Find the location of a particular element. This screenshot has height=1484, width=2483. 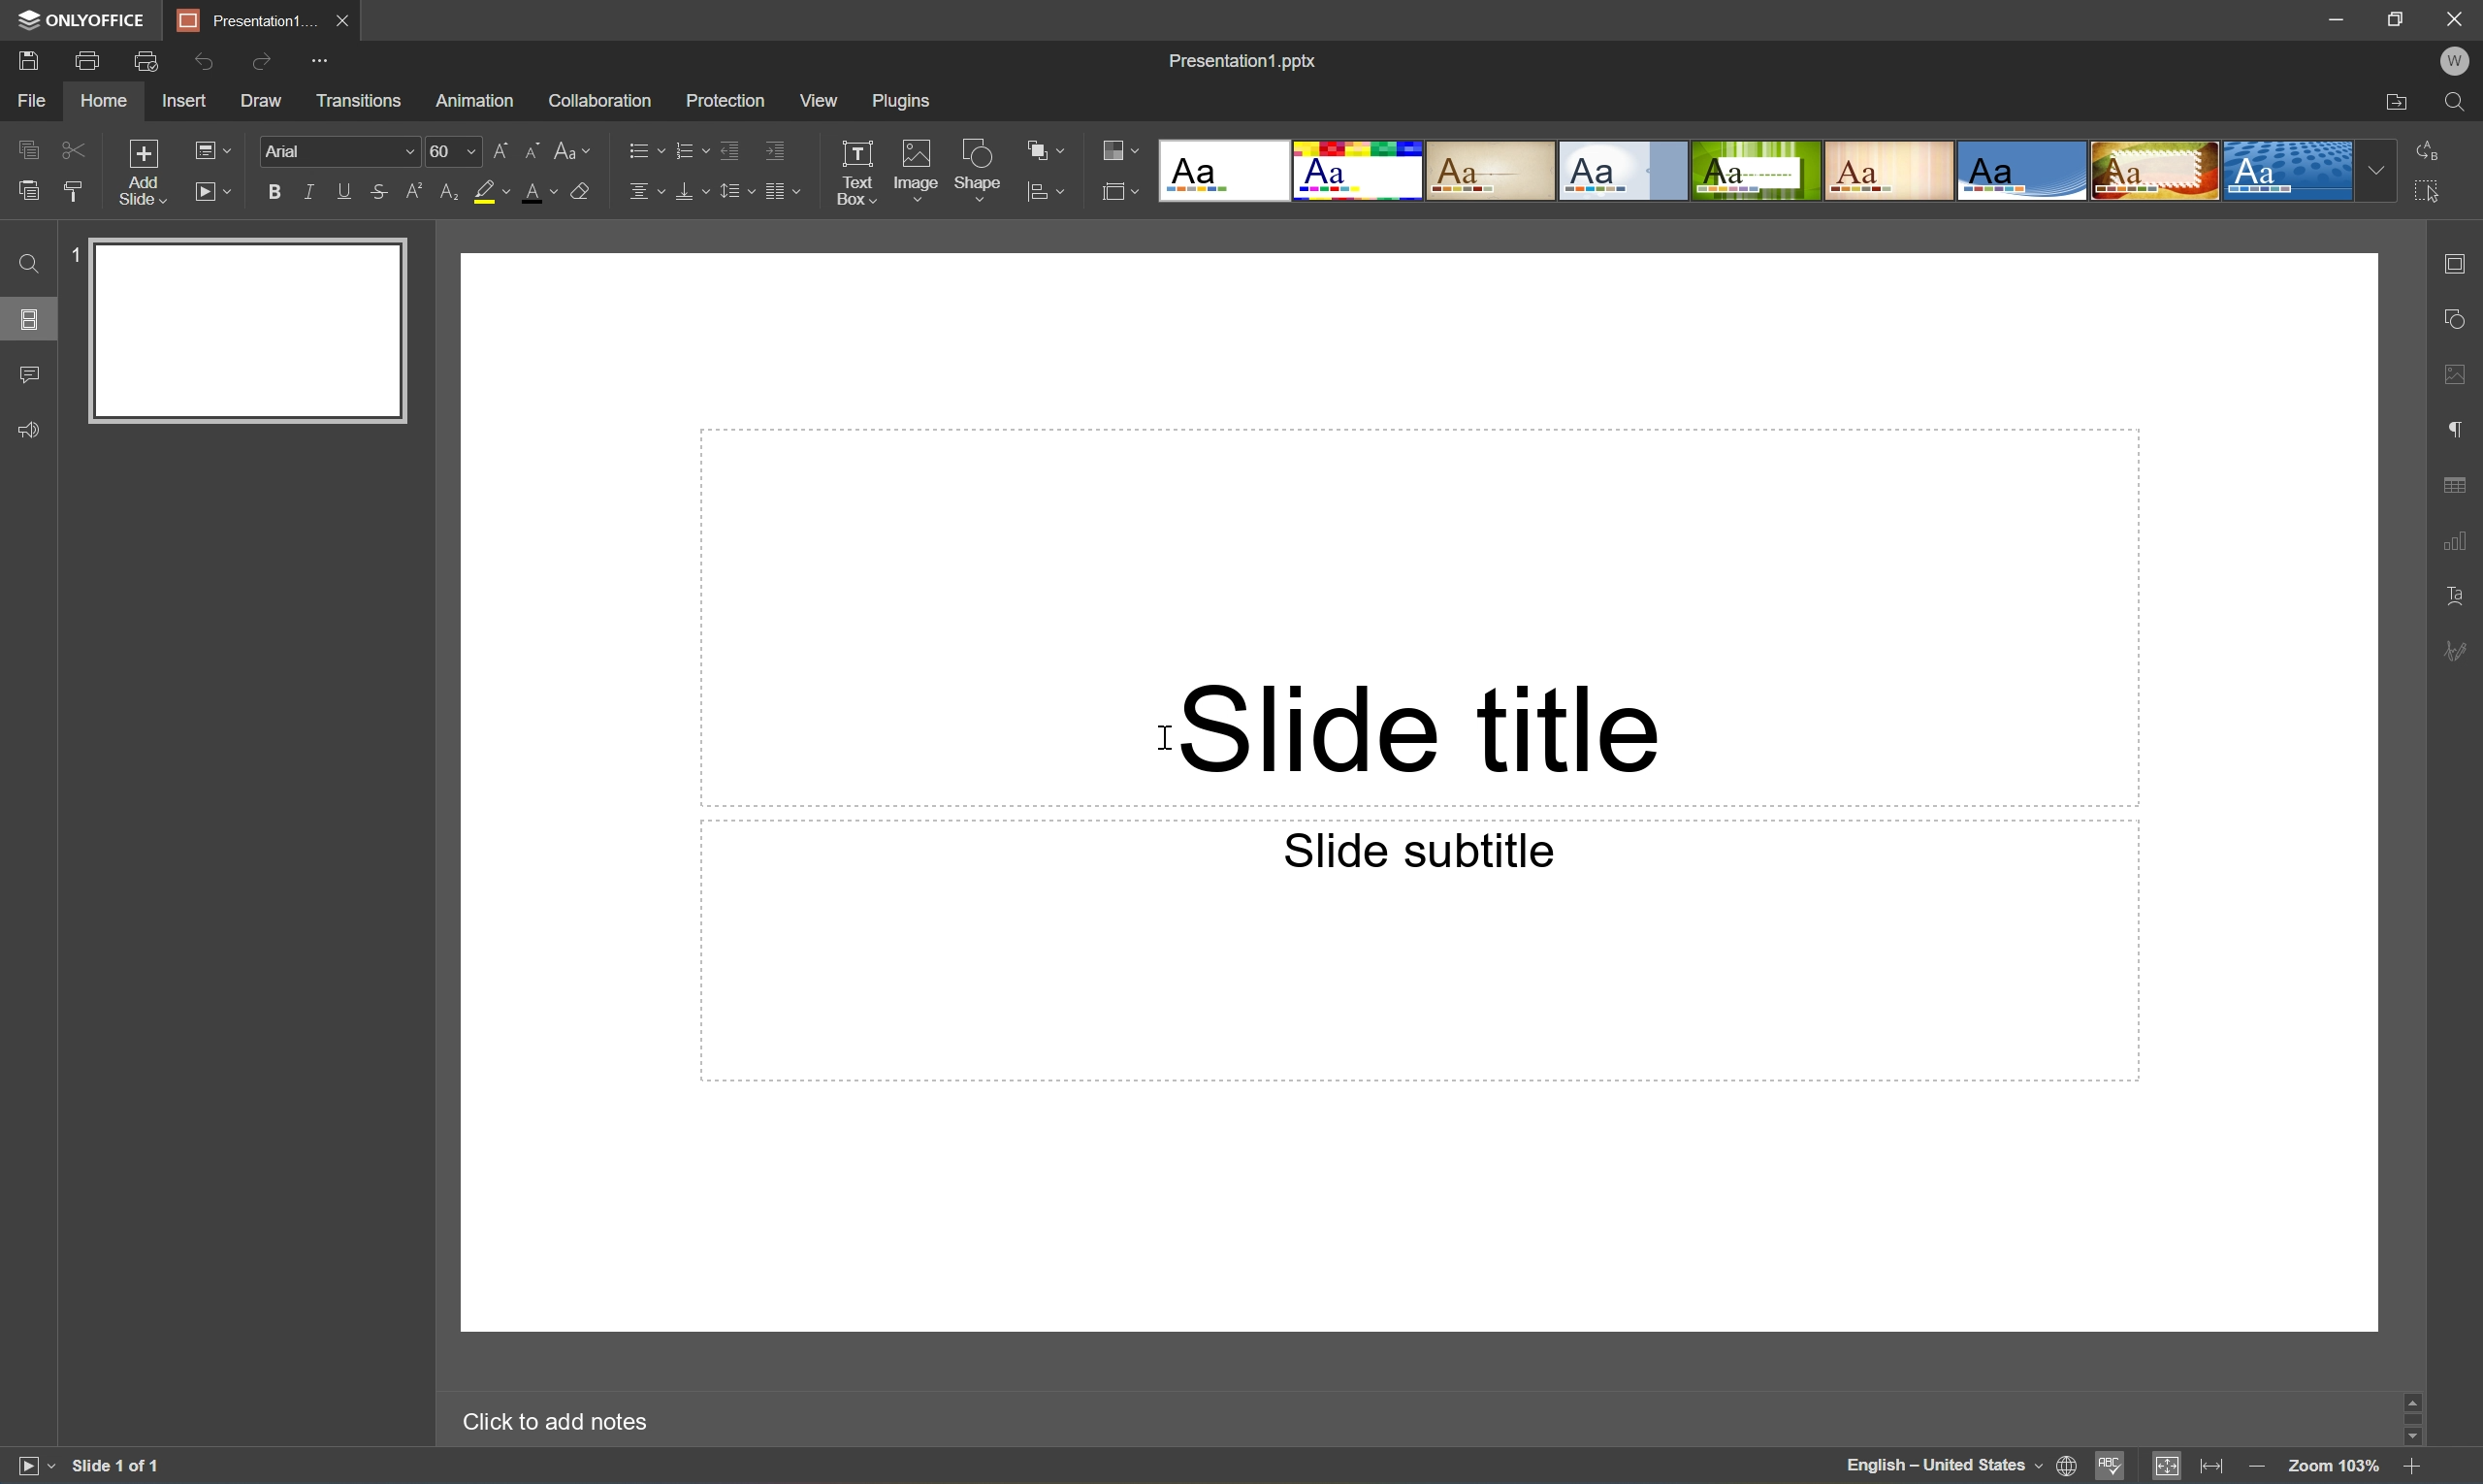

Close is located at coordinates (343, 20).